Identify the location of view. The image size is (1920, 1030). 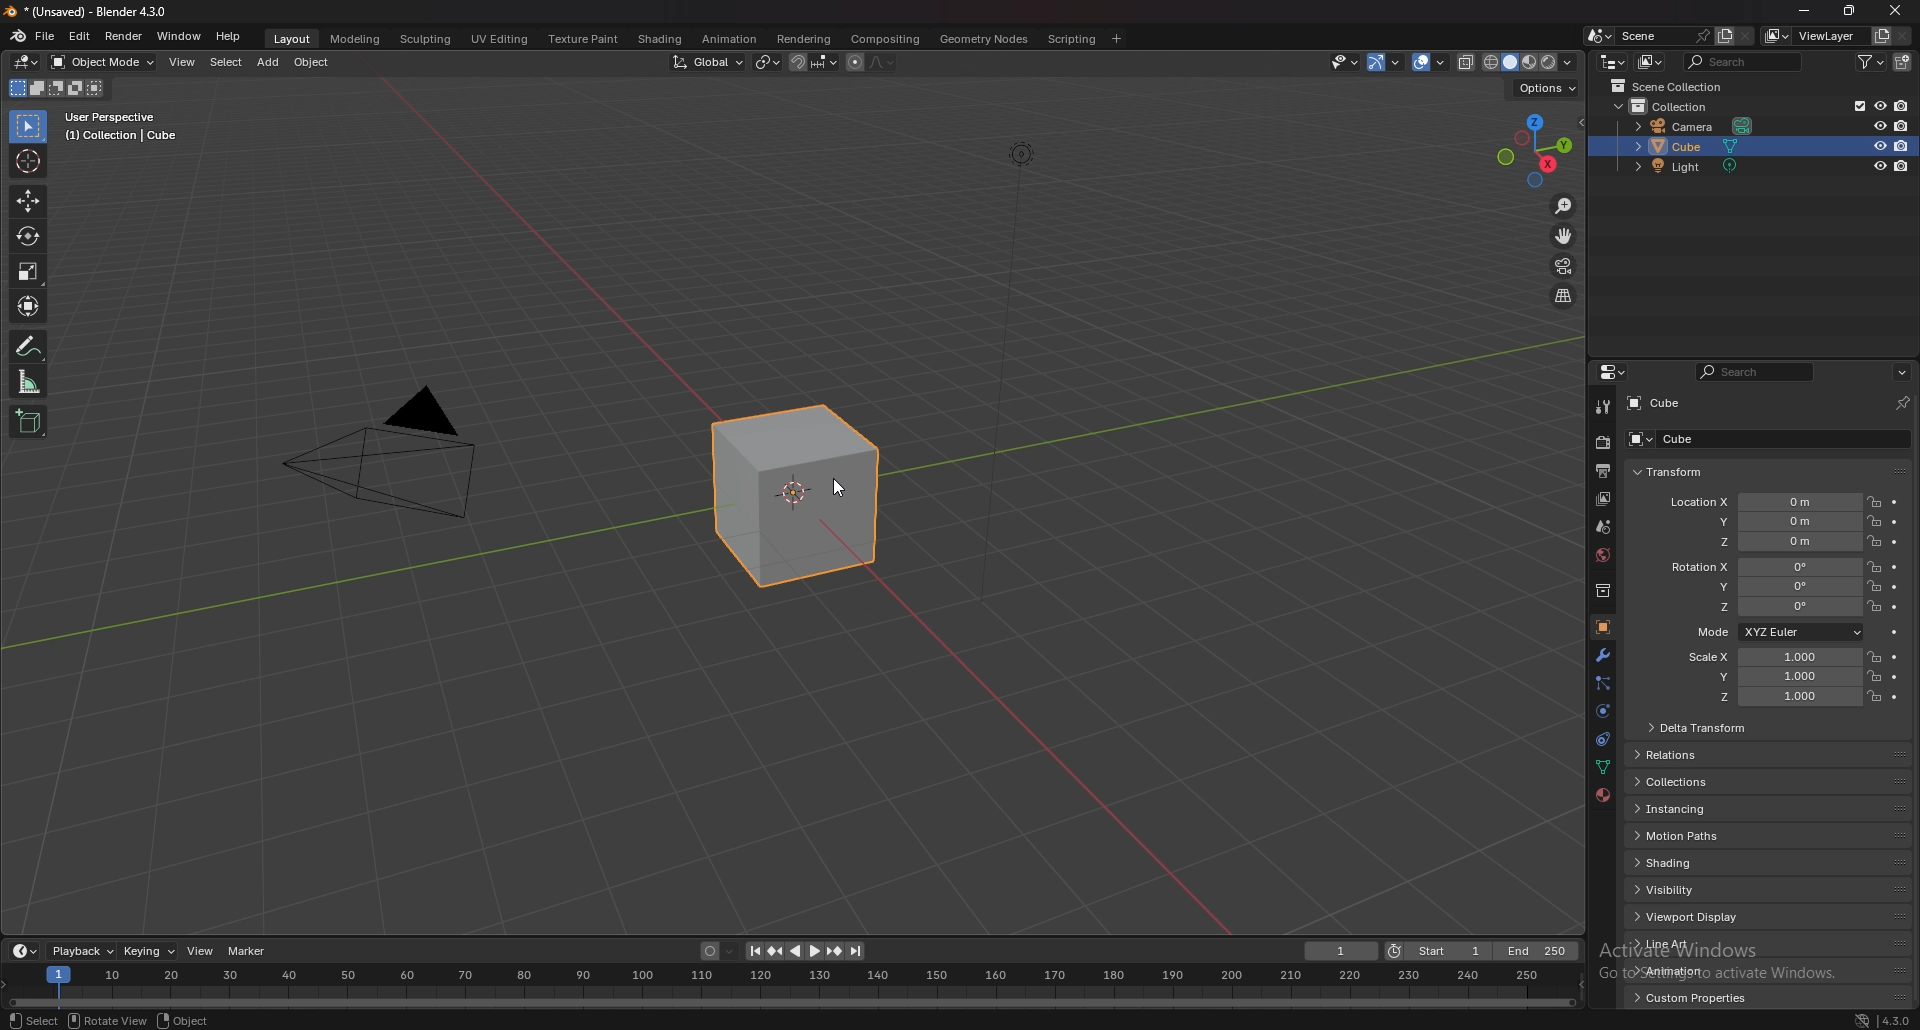
(202, 951).